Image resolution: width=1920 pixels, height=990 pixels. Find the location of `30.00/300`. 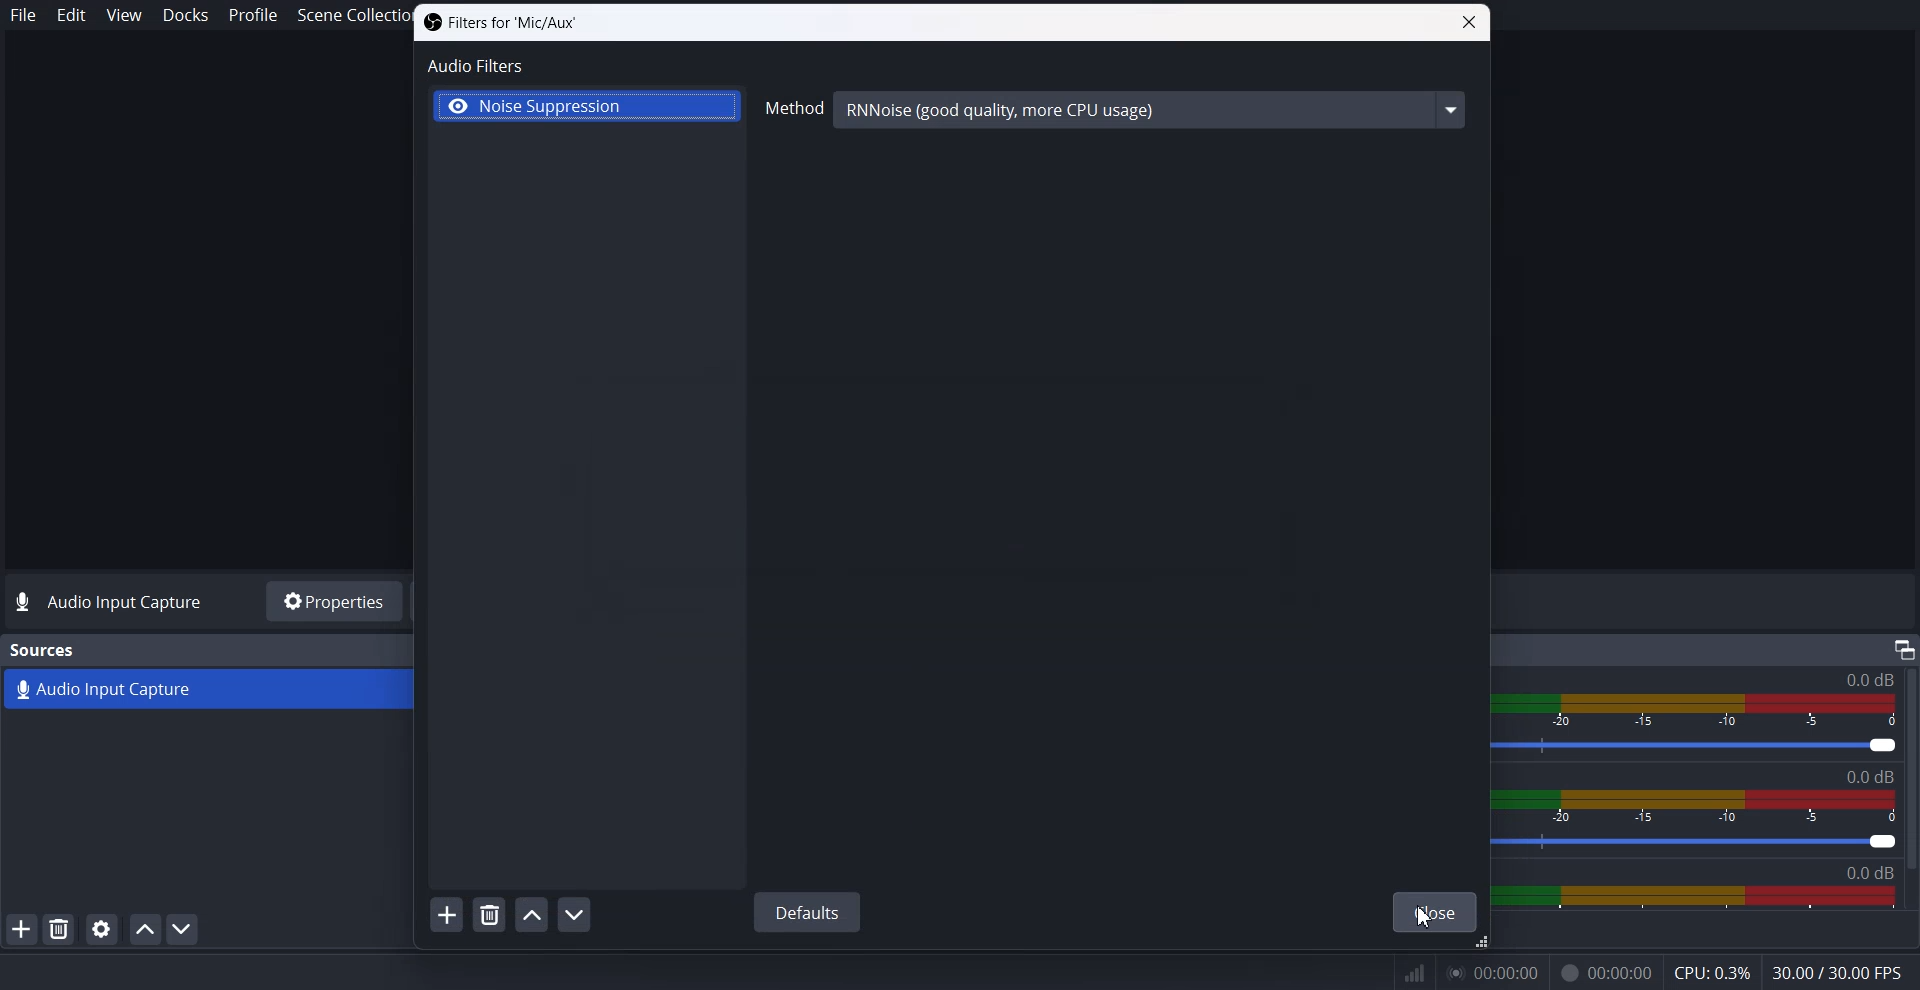

30.00/300 is located at coordinates (1844, 974).